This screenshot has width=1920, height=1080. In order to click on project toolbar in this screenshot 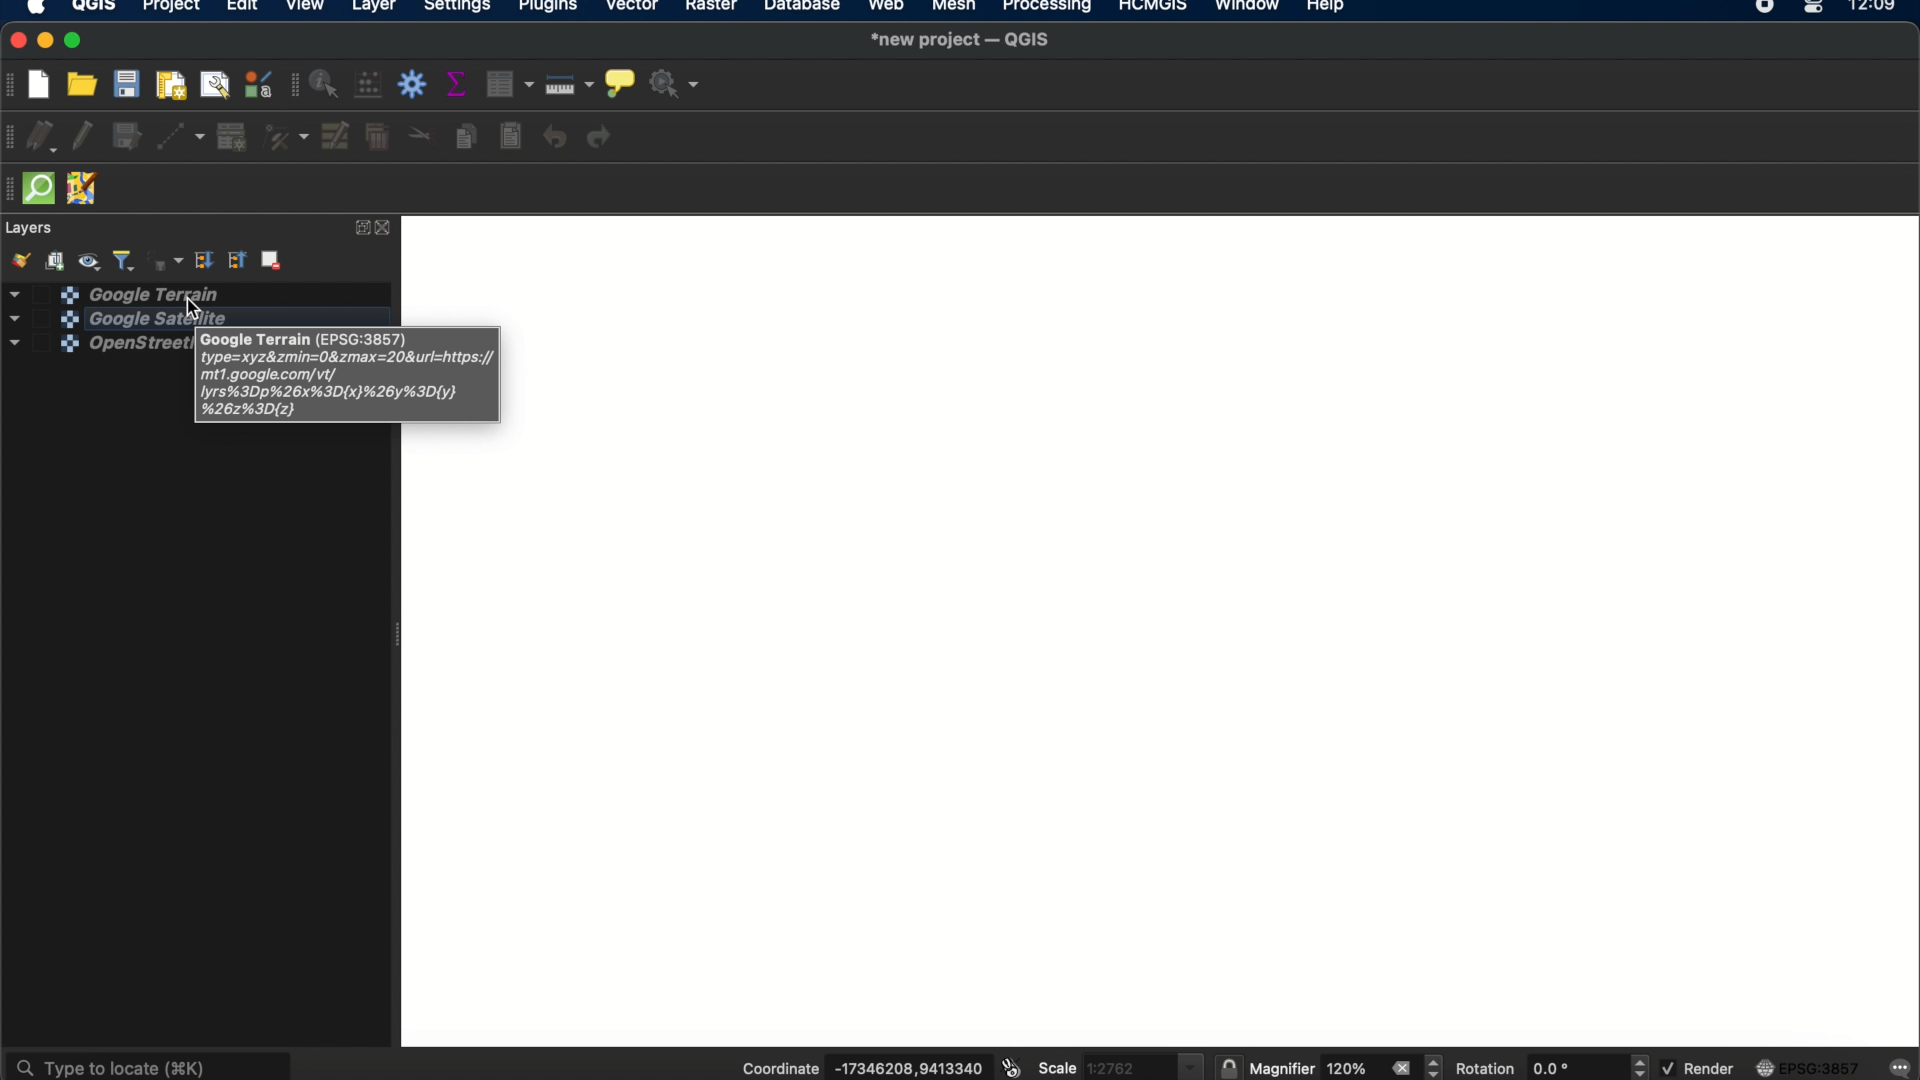, I will do `click(12, 85)`.